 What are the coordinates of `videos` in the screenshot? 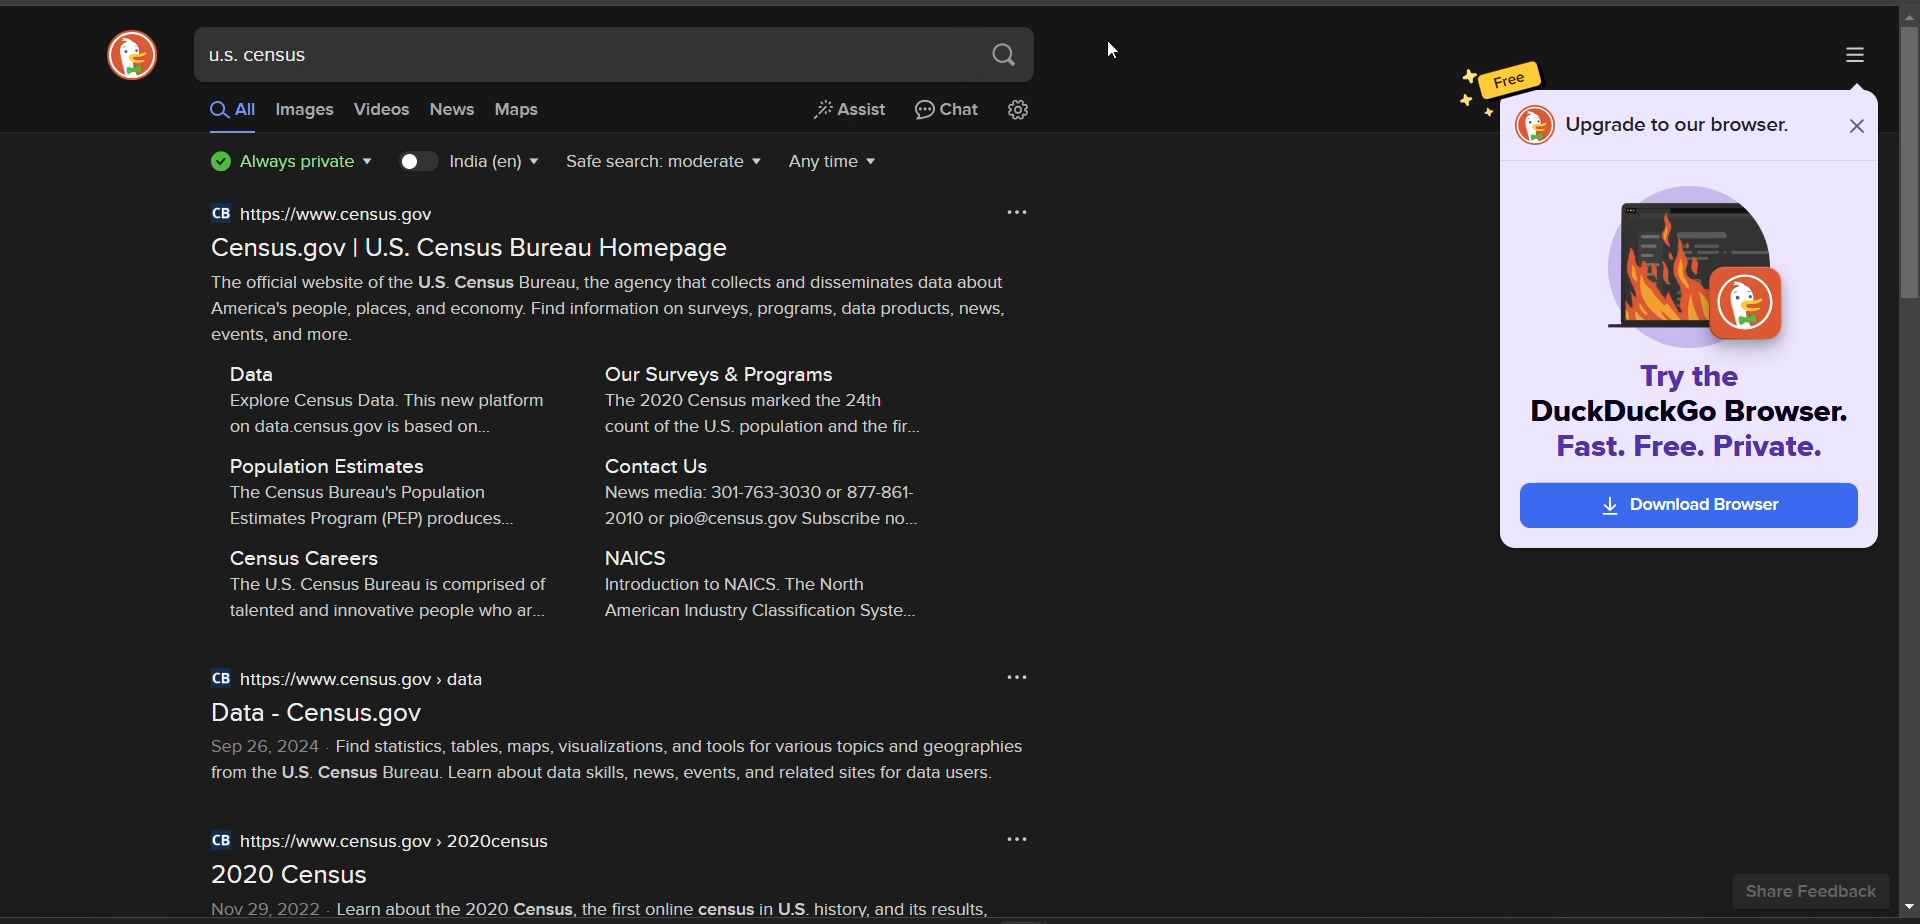 It's located at (383, 109).